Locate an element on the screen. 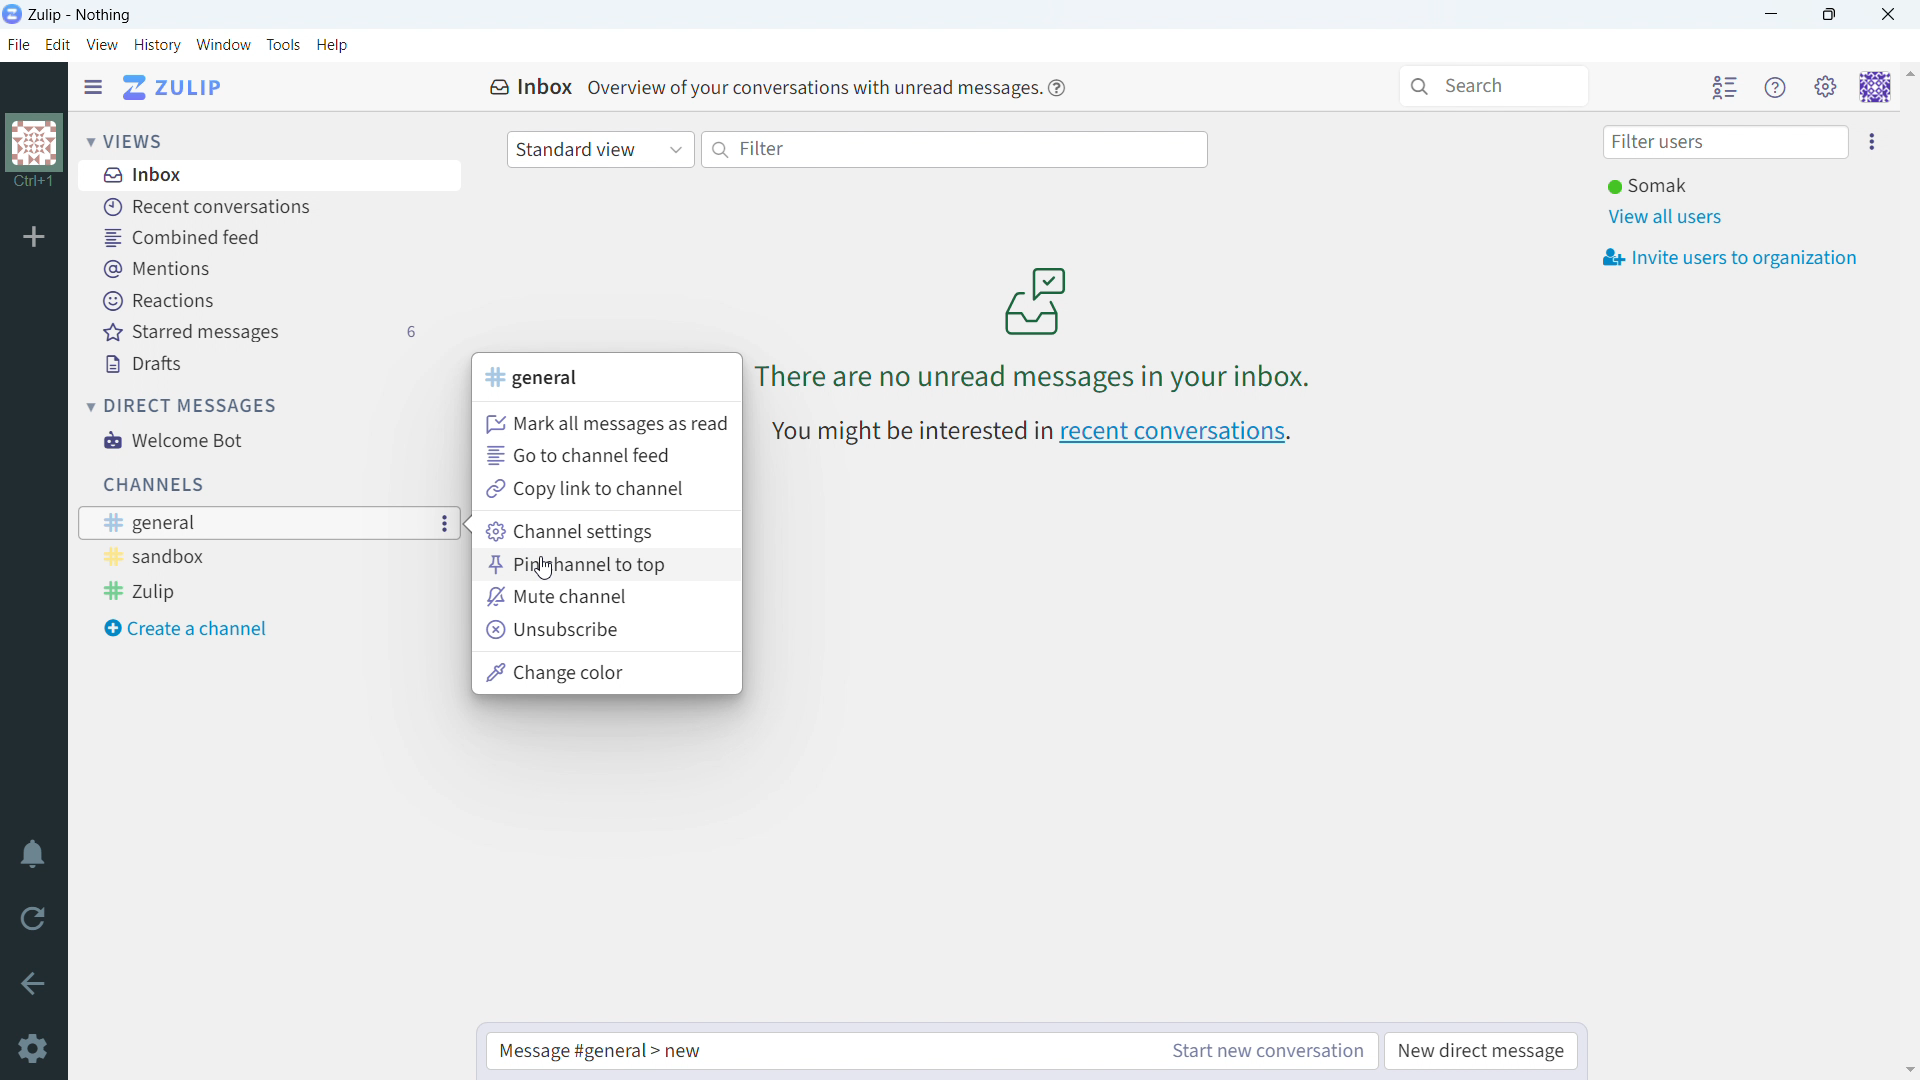 The image size is (1920, 1080). unsubscribe is located at coordinates (606, 631).